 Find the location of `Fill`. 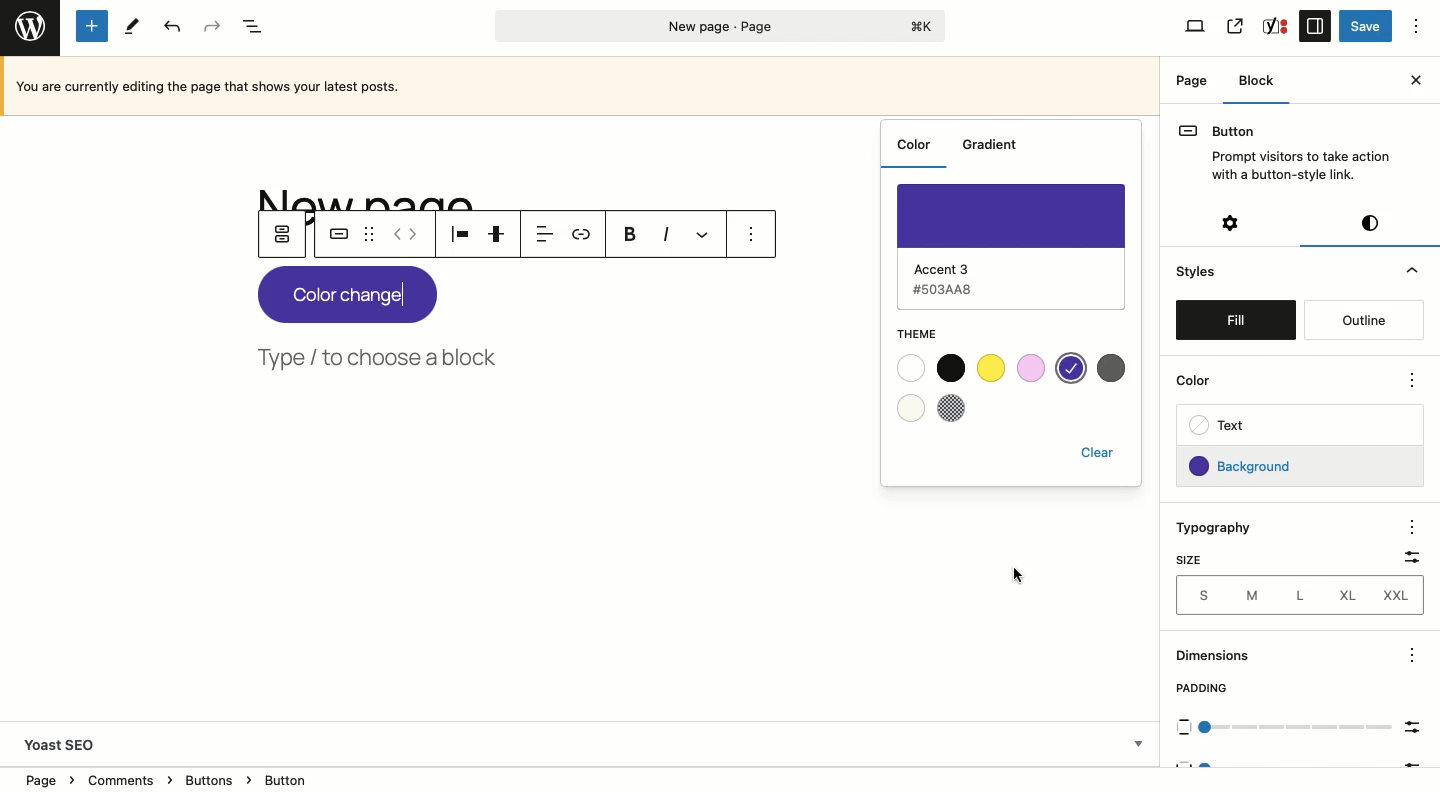

Fill is located at coordinates (1236, 320).